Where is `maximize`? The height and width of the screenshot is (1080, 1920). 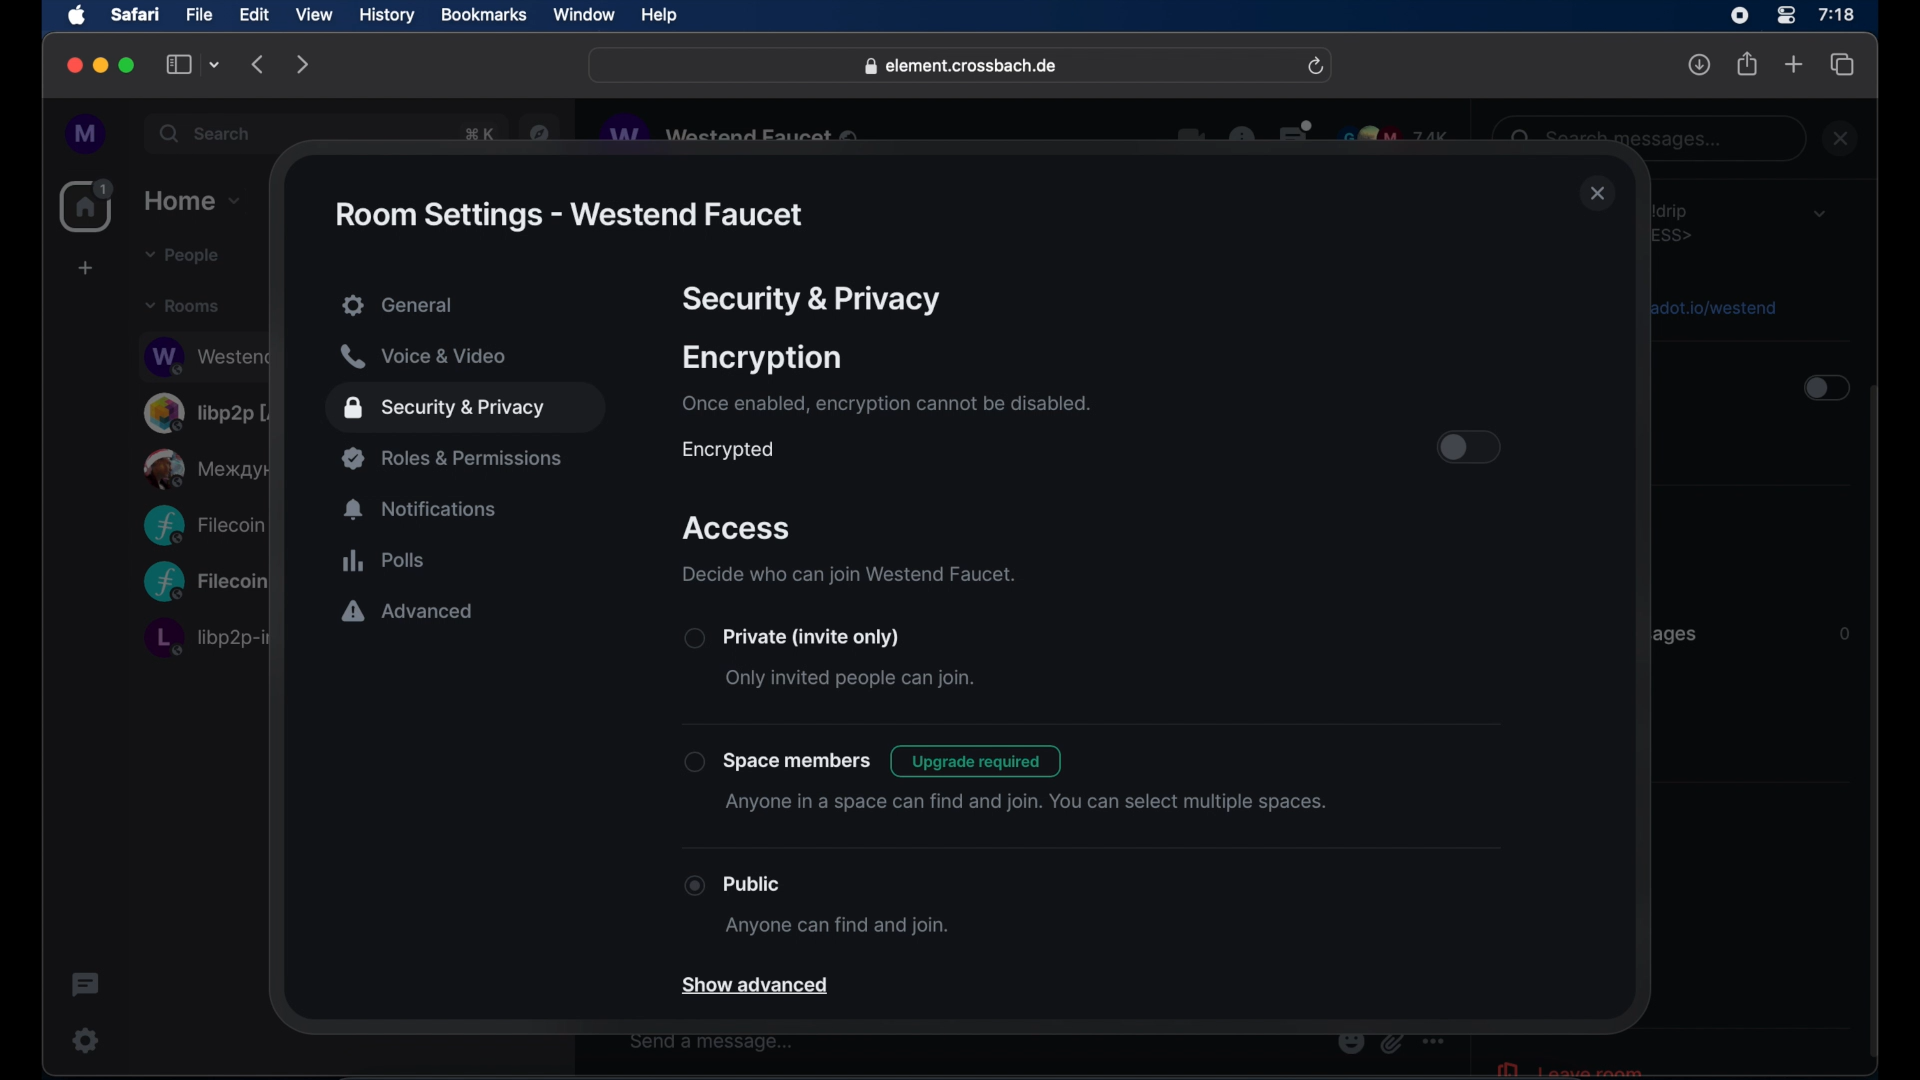
maximize is located at coordinates (129, 65).